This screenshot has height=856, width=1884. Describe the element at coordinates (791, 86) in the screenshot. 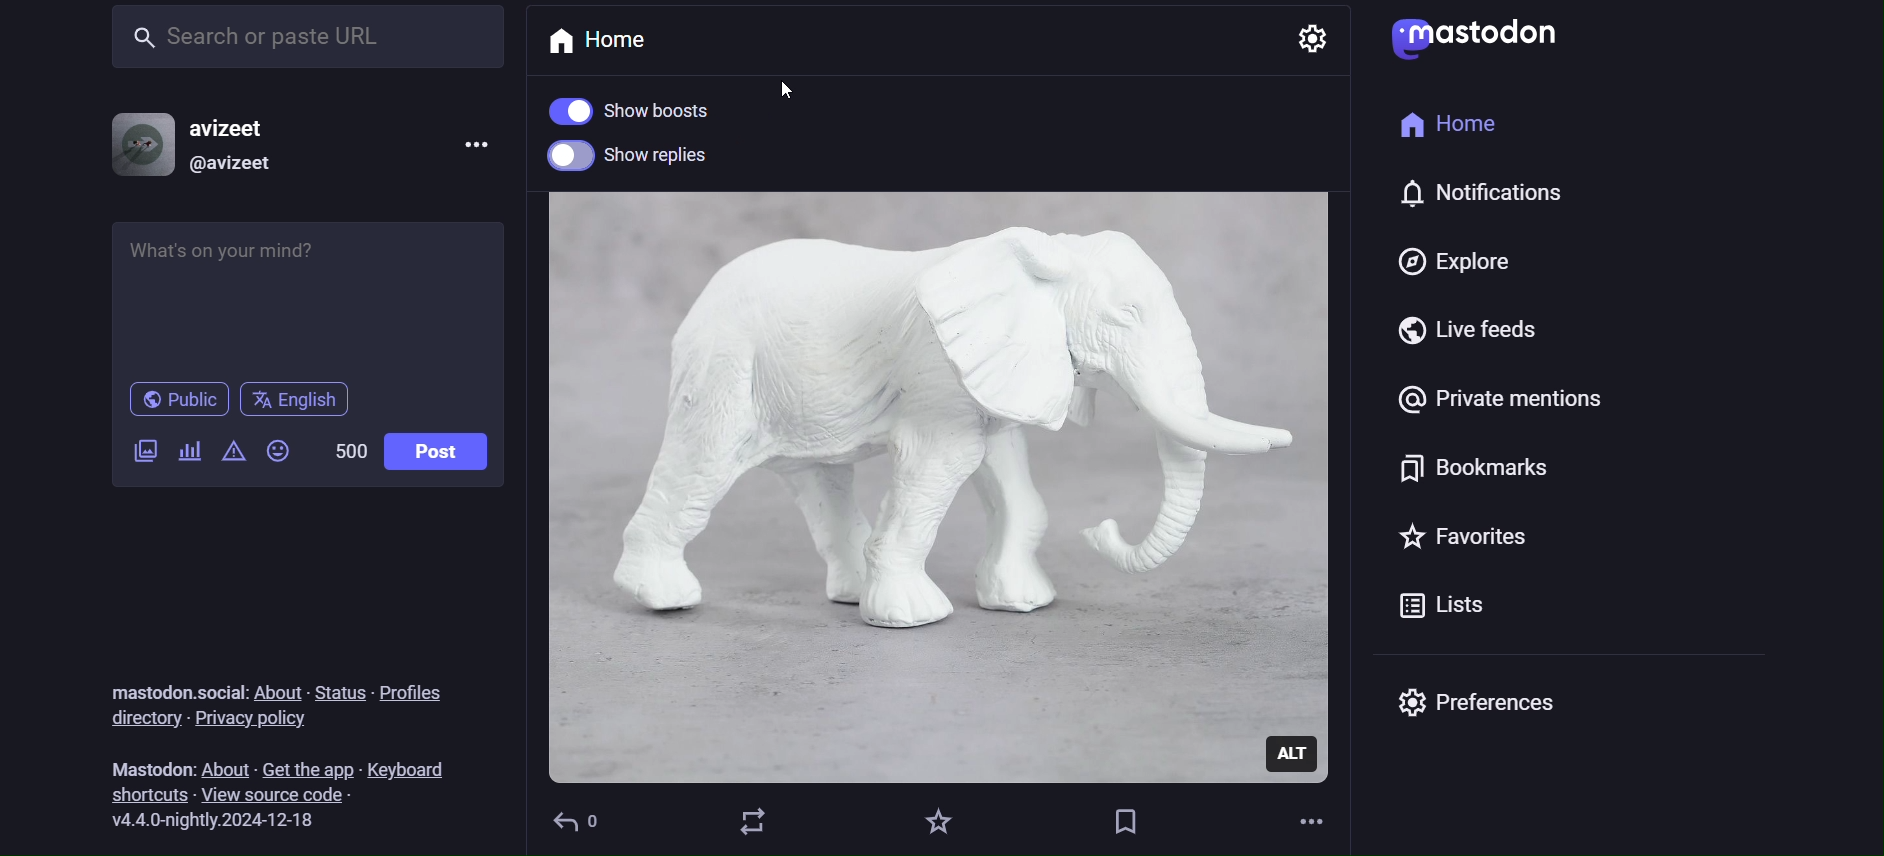

I see `Cursor` at that location.